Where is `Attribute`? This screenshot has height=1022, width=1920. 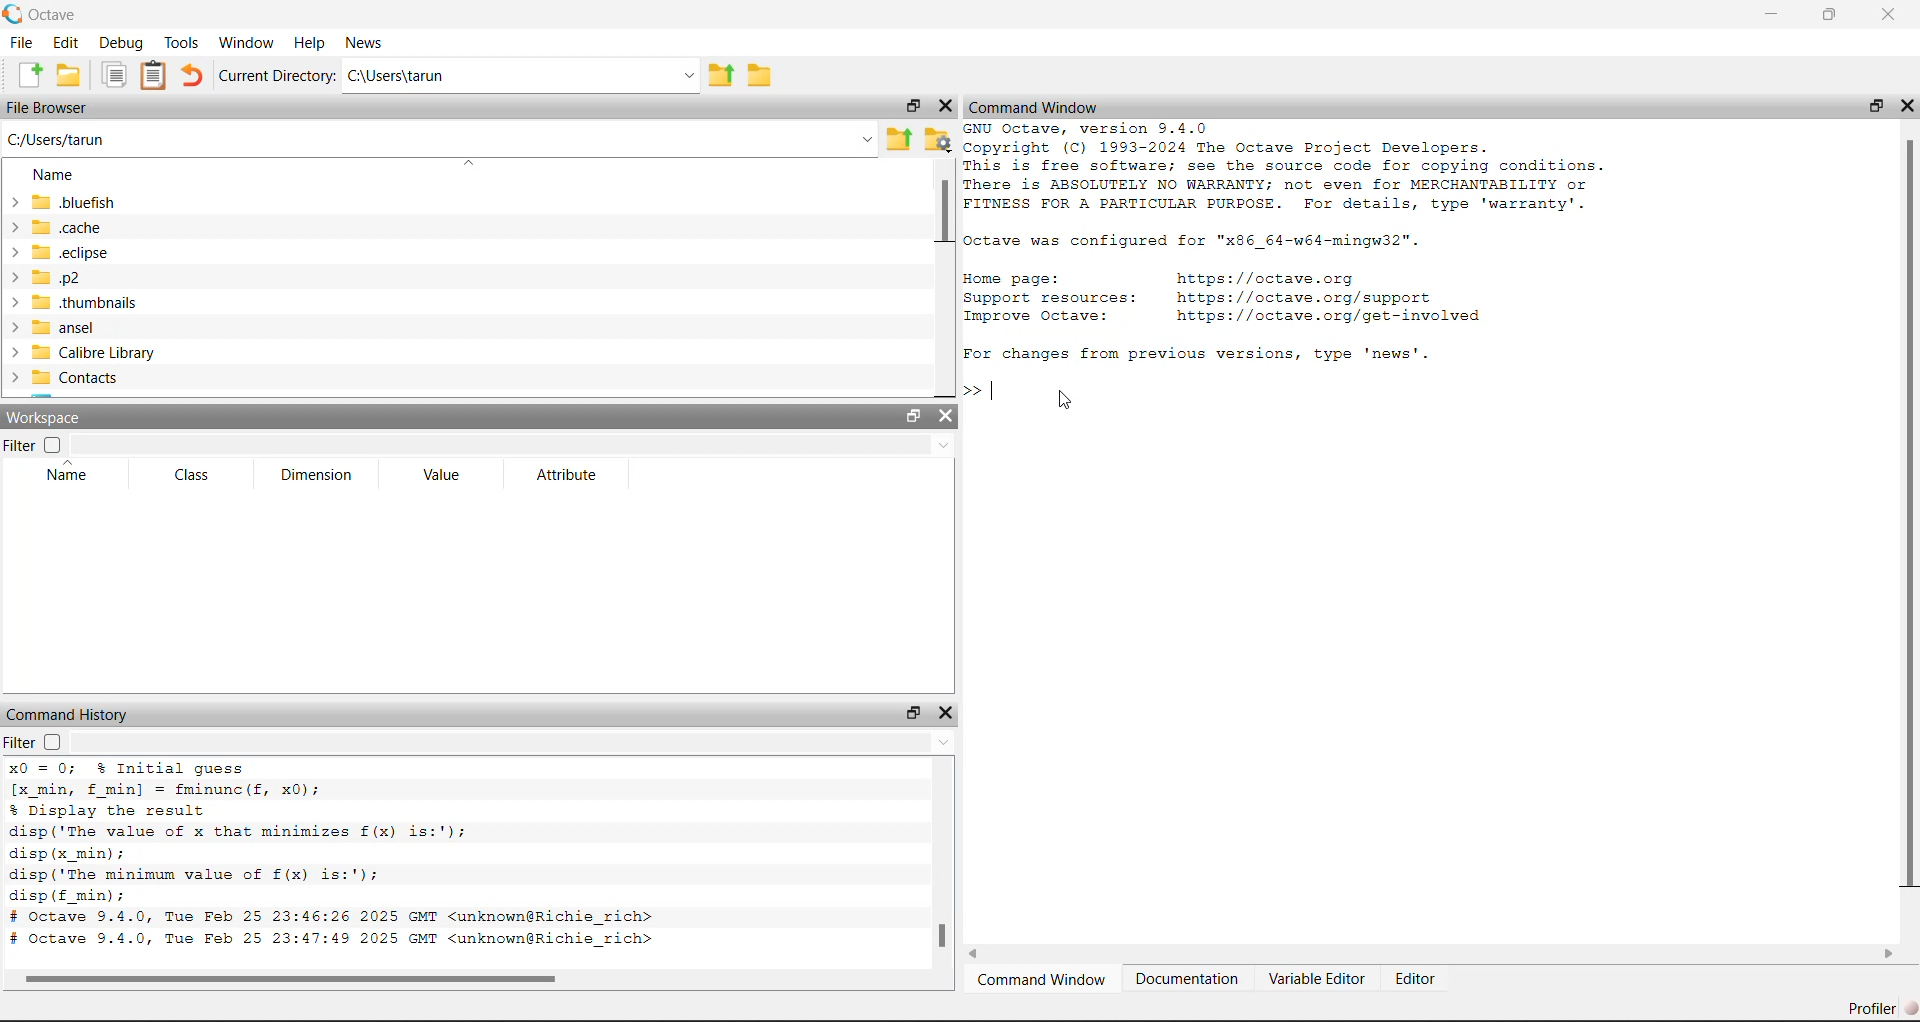
Attribute is located at coordinates (566, 474).